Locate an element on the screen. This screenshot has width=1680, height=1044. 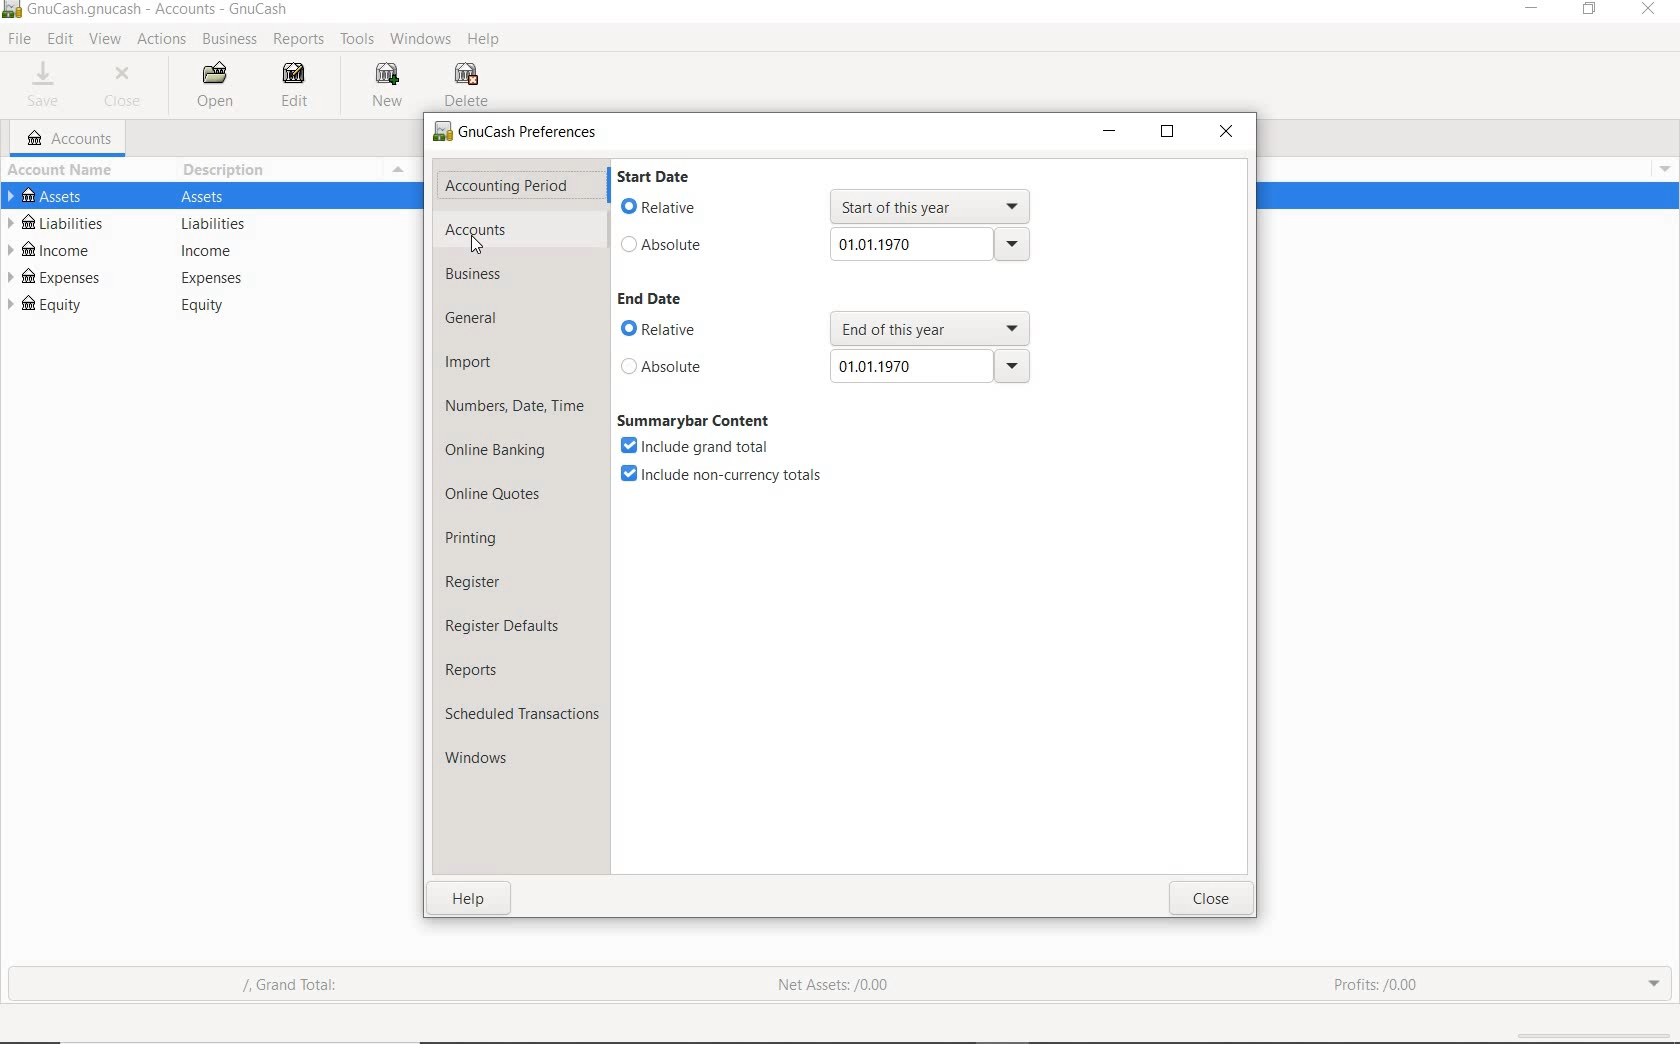
 is located at coordinates (223, 223).